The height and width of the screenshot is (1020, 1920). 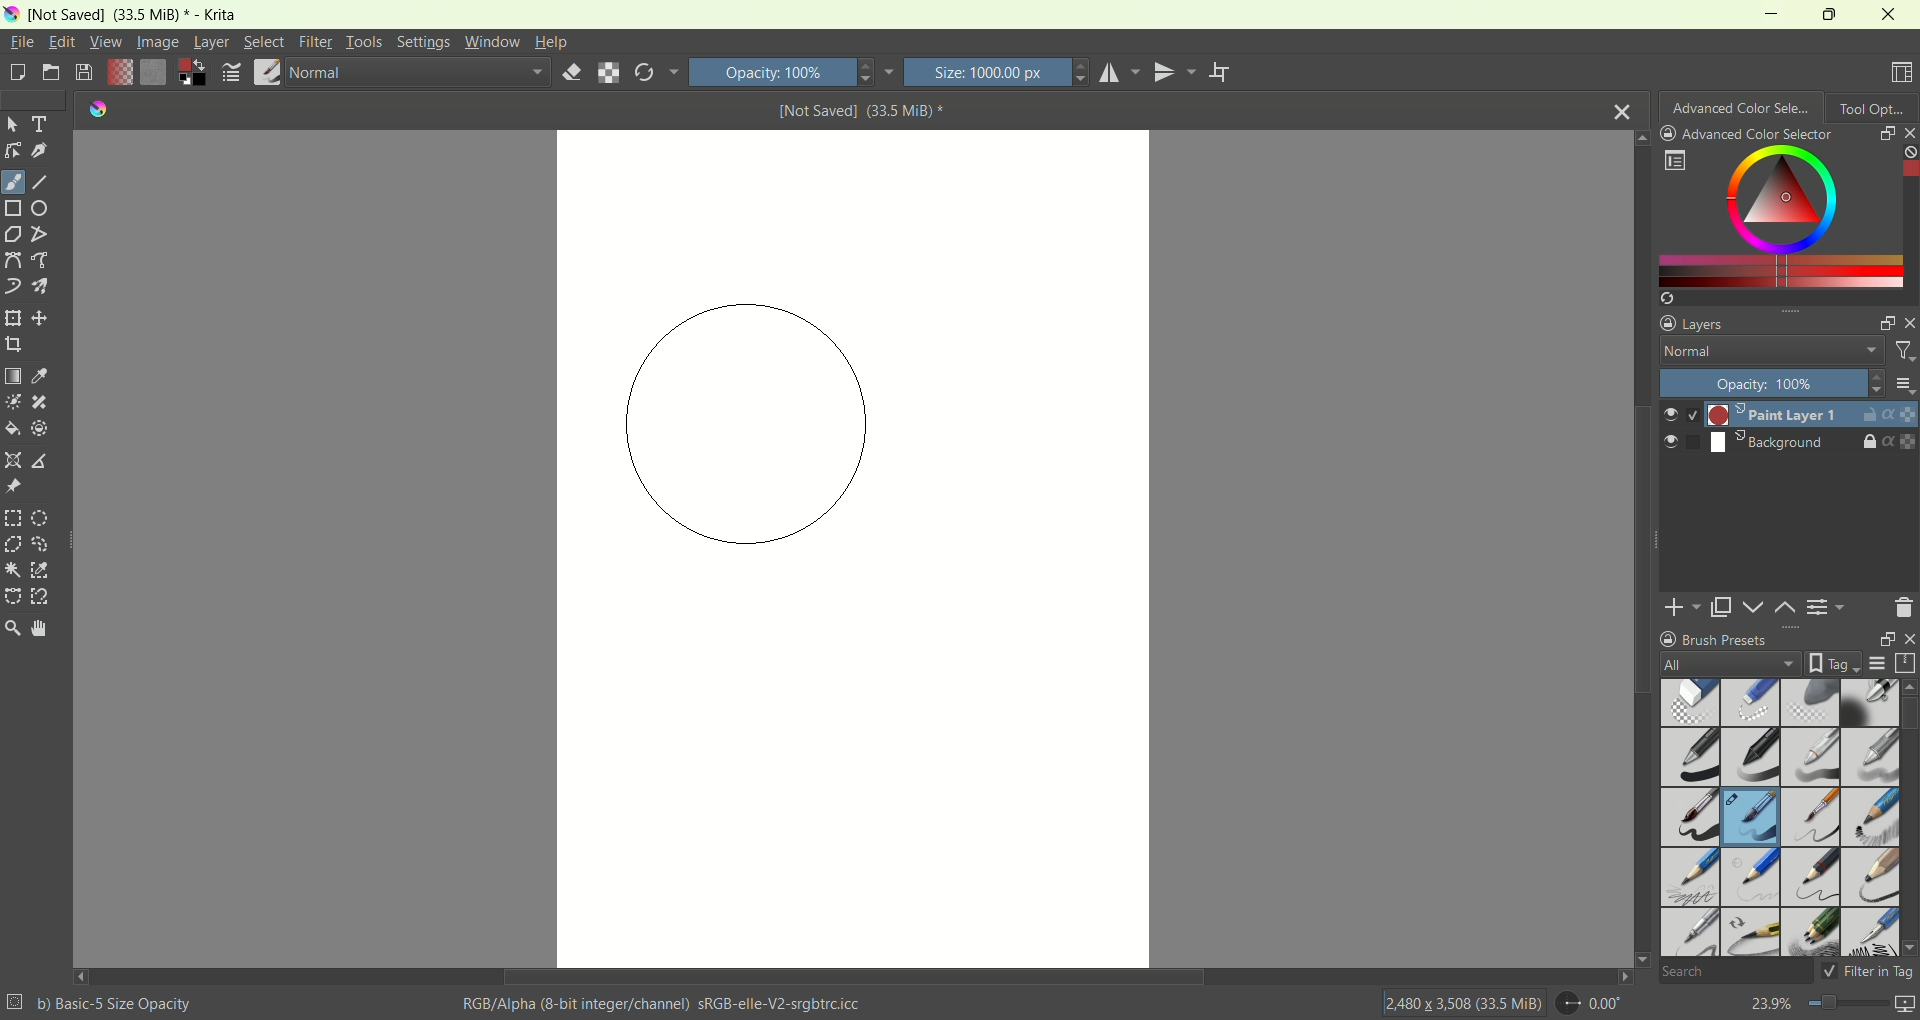 What do you see at coordinates (61, 41) in the screenshot?
I see `edit` at bounding box center [61, 41].